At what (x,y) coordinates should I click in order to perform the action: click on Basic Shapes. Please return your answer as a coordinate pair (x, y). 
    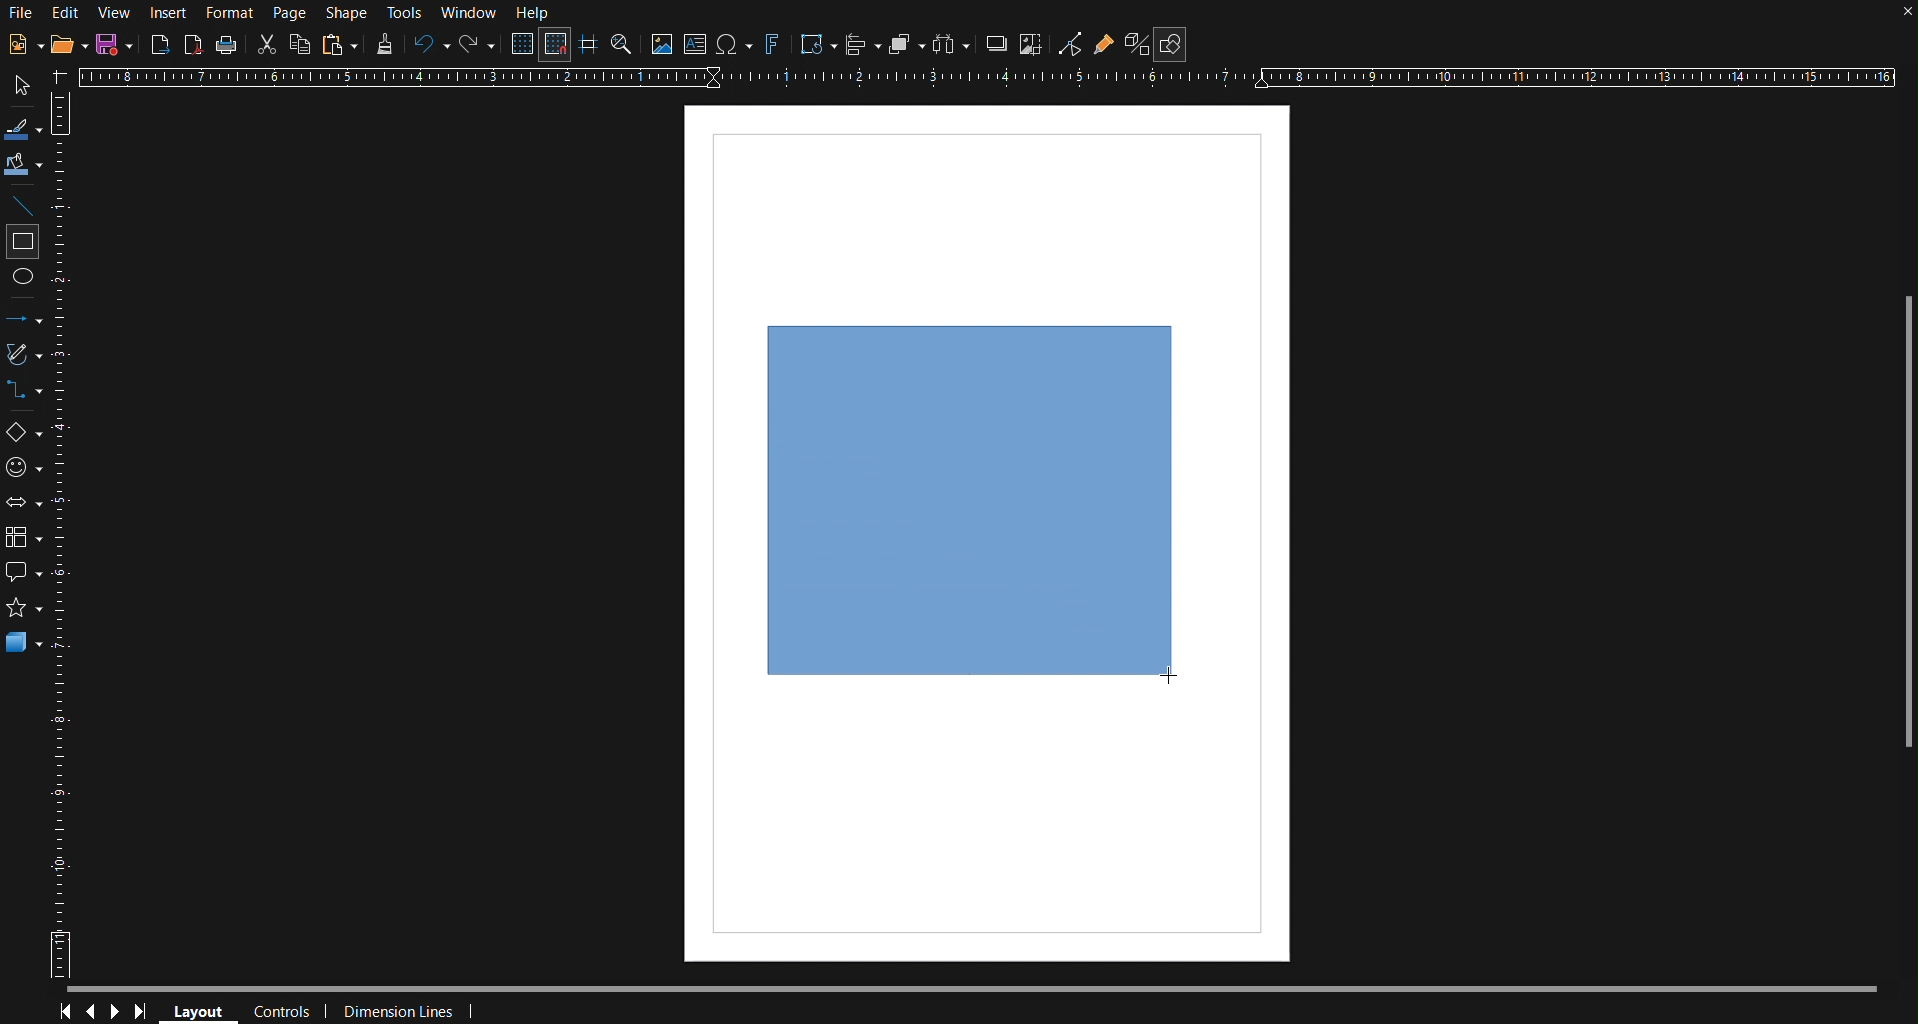
    Looking at the image, I should click on (26, 434).